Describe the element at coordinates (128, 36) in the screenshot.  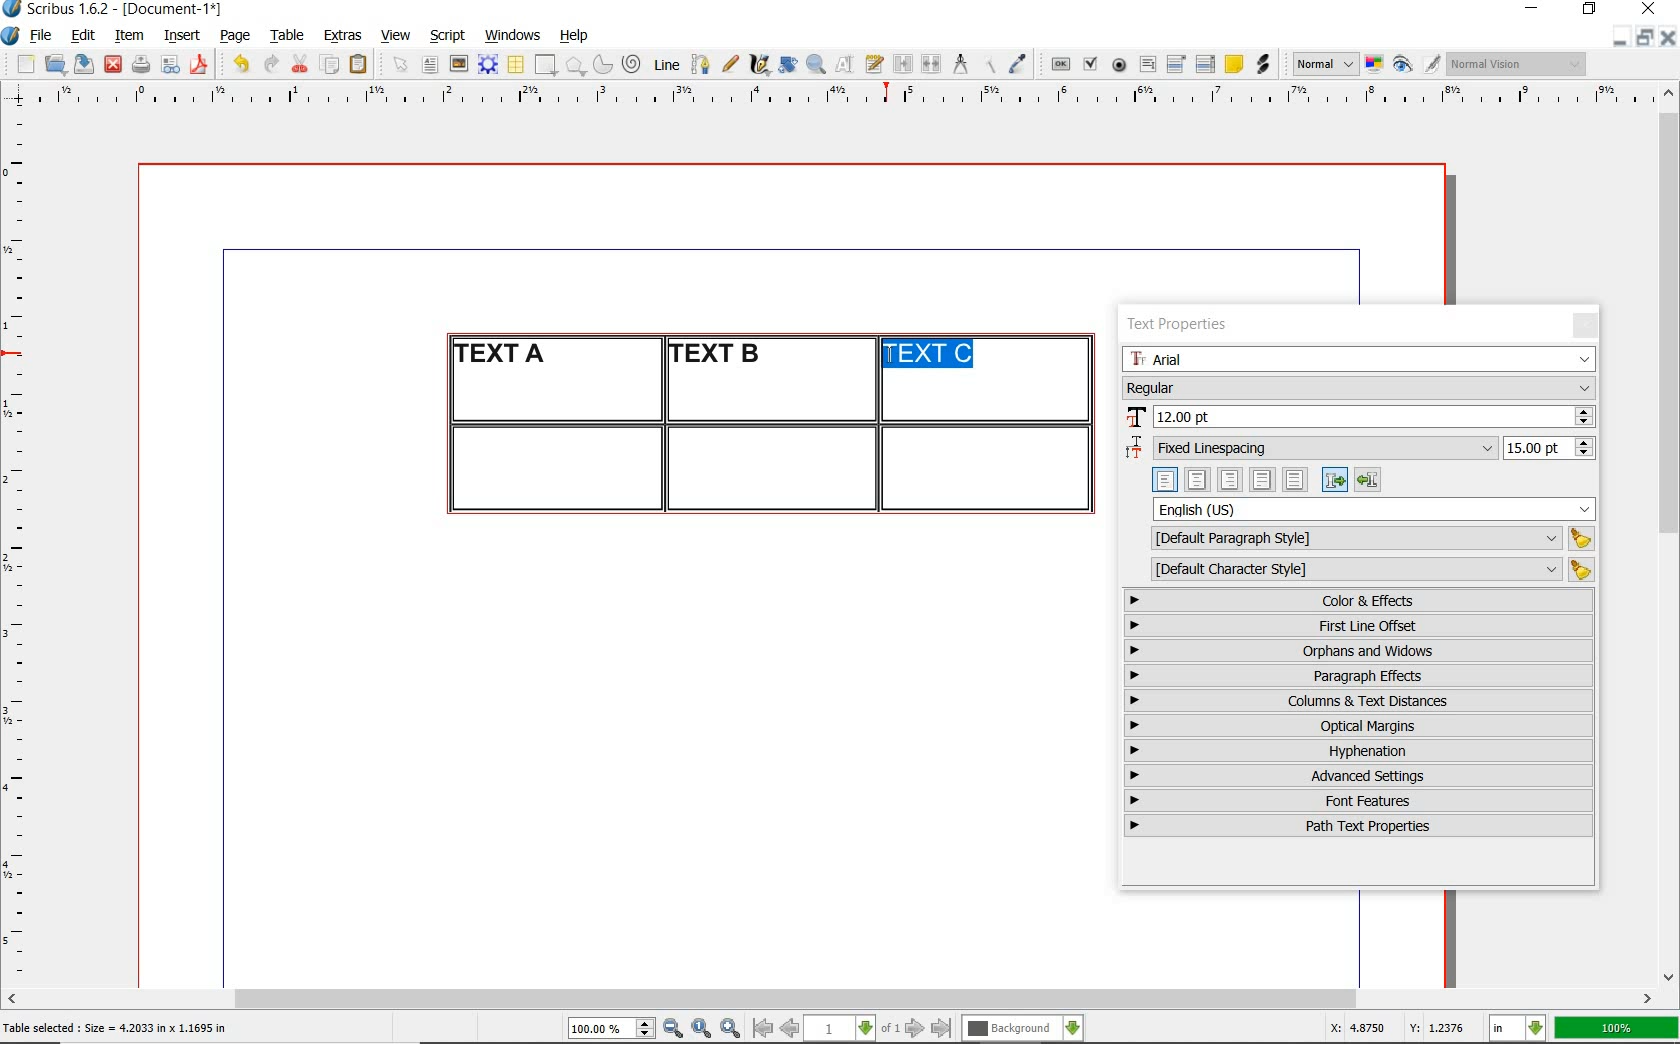
I see `item` at that location.